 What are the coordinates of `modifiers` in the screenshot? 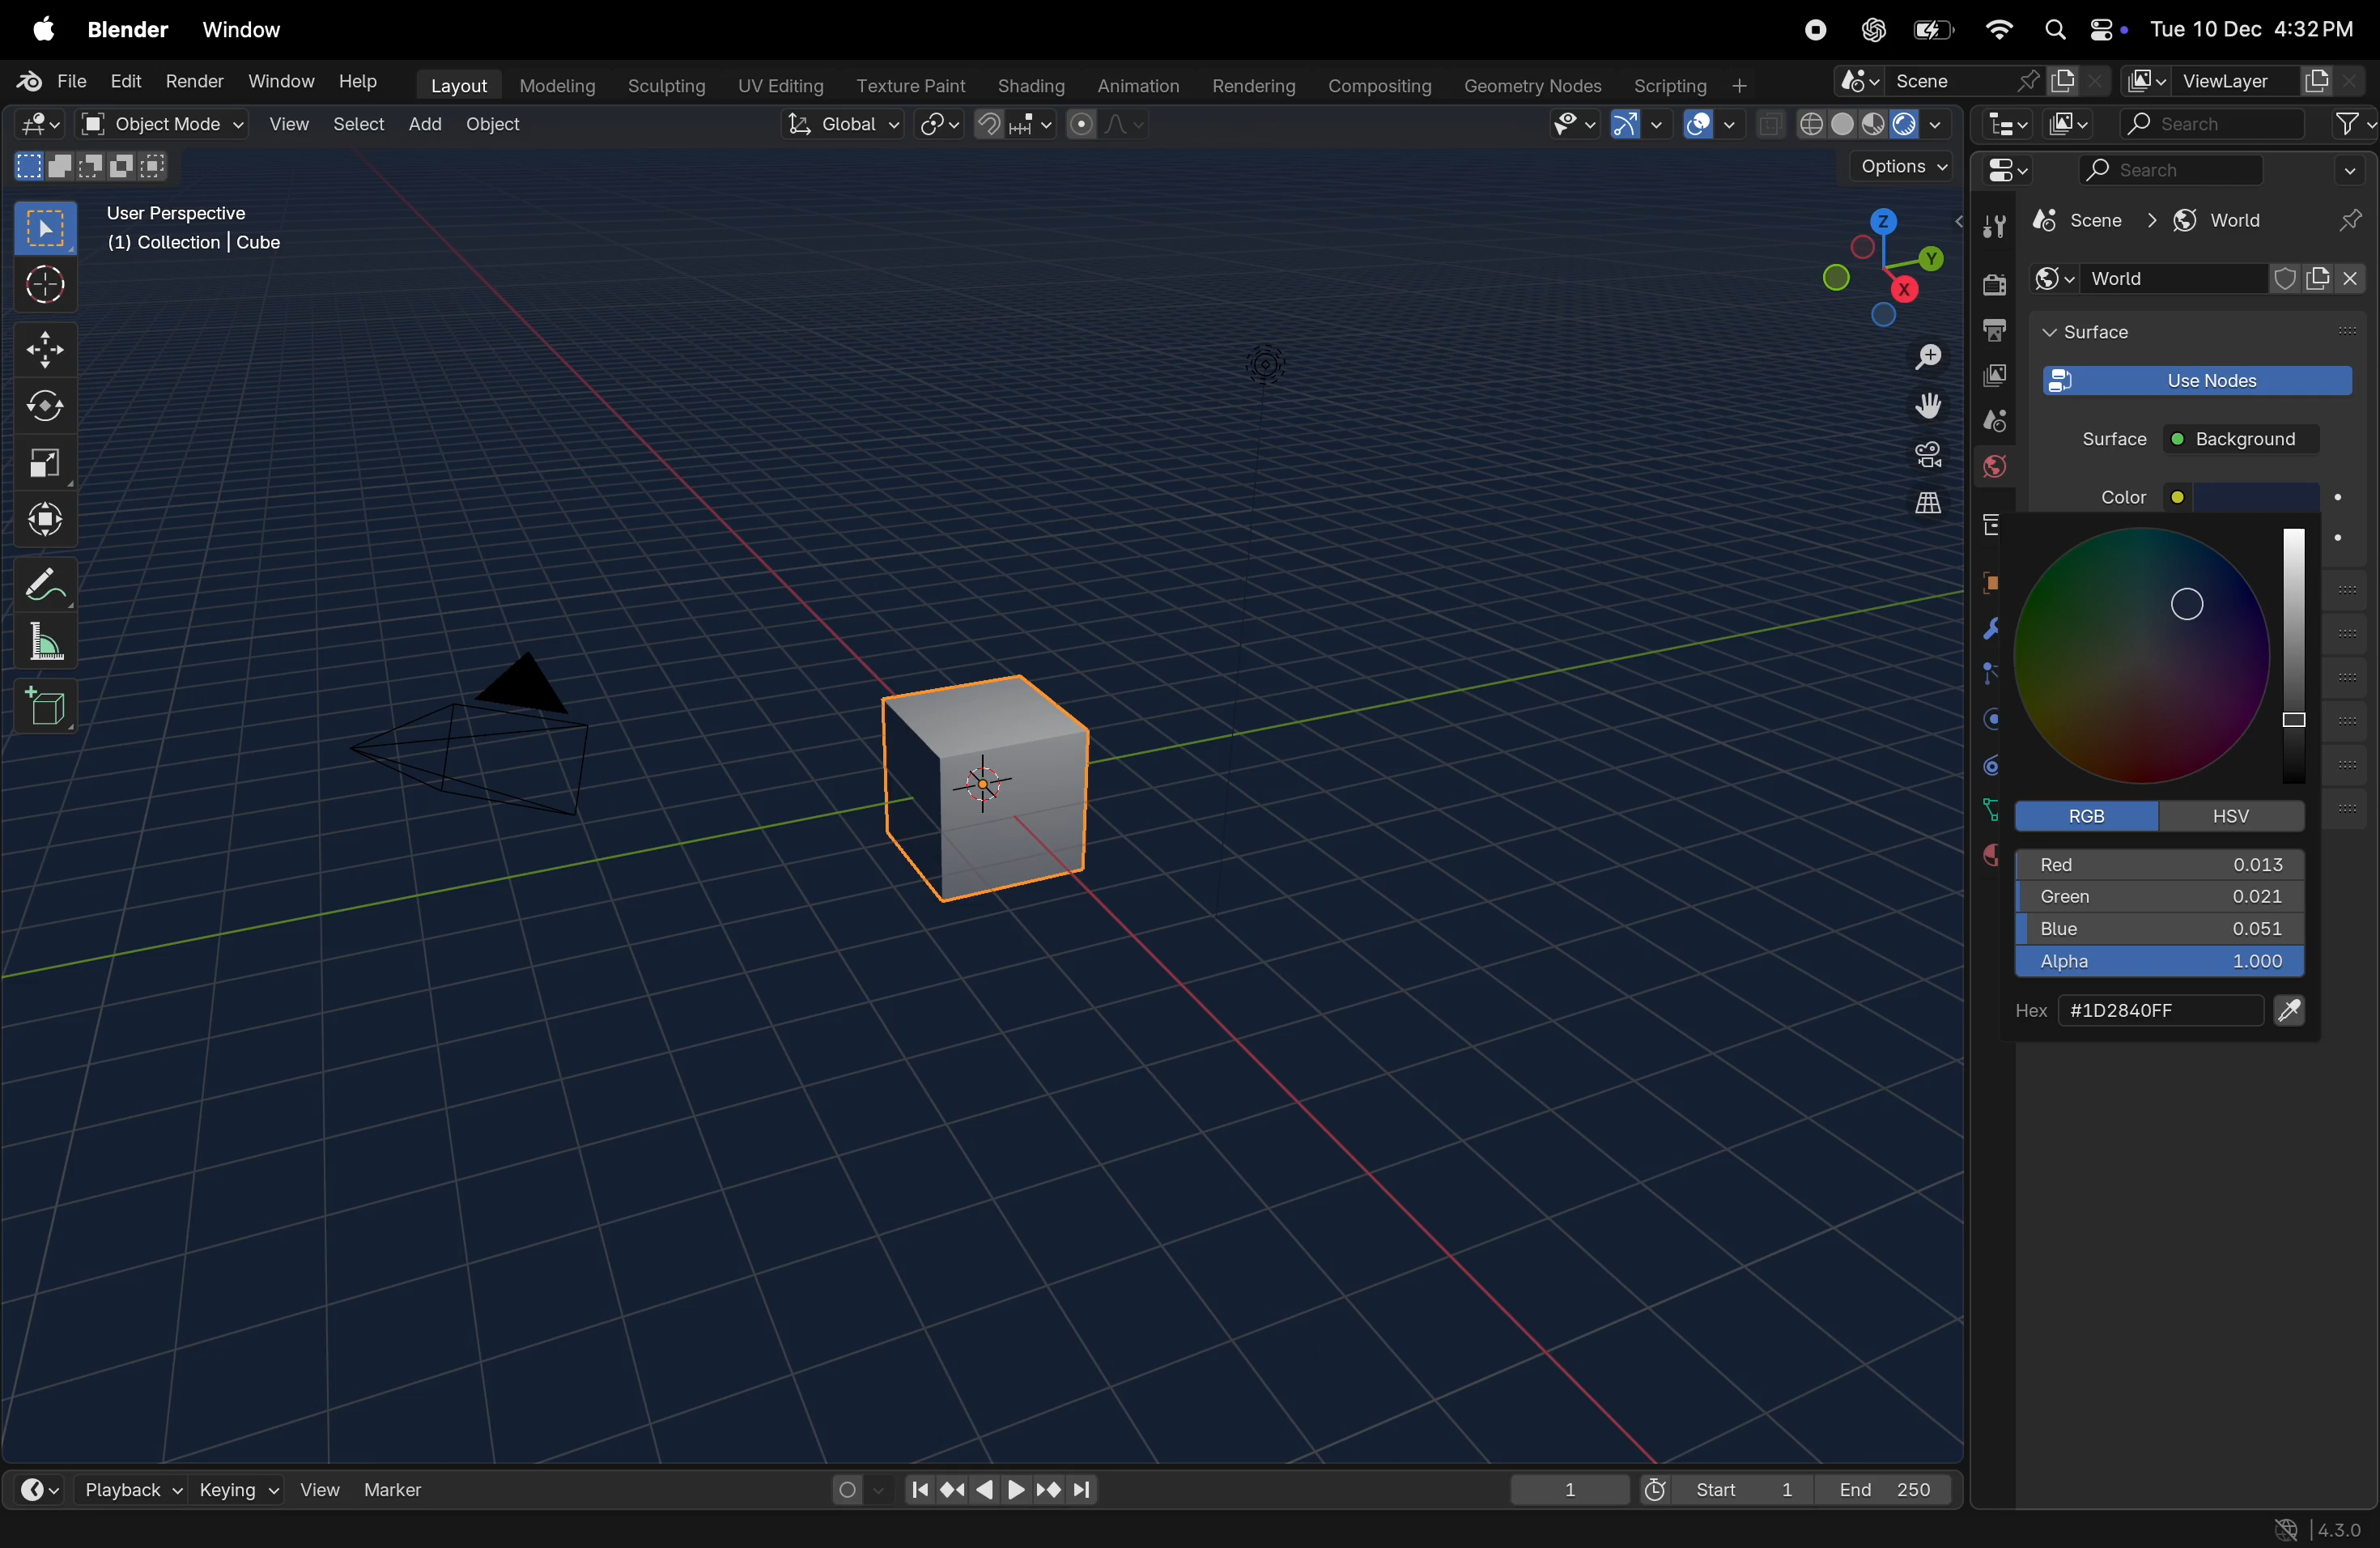 It's located at (1989, 629).